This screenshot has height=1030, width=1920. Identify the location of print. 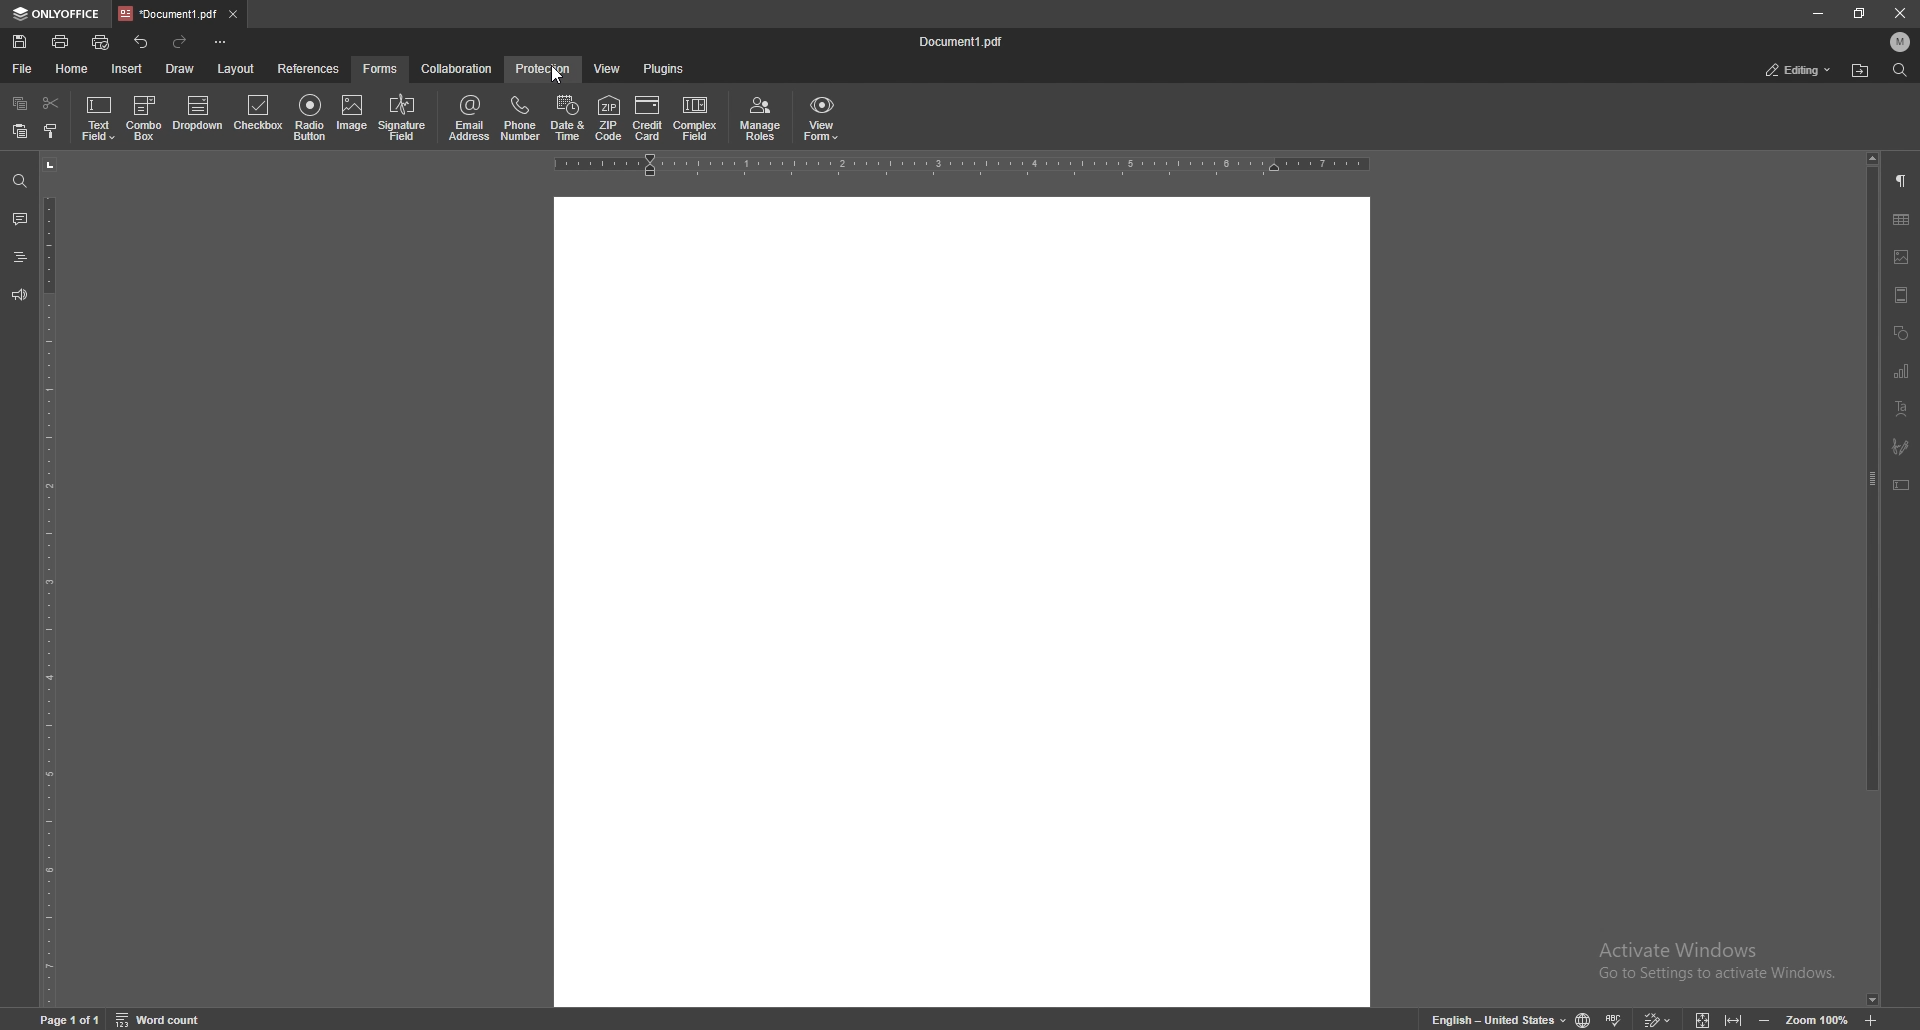
(62, 41).